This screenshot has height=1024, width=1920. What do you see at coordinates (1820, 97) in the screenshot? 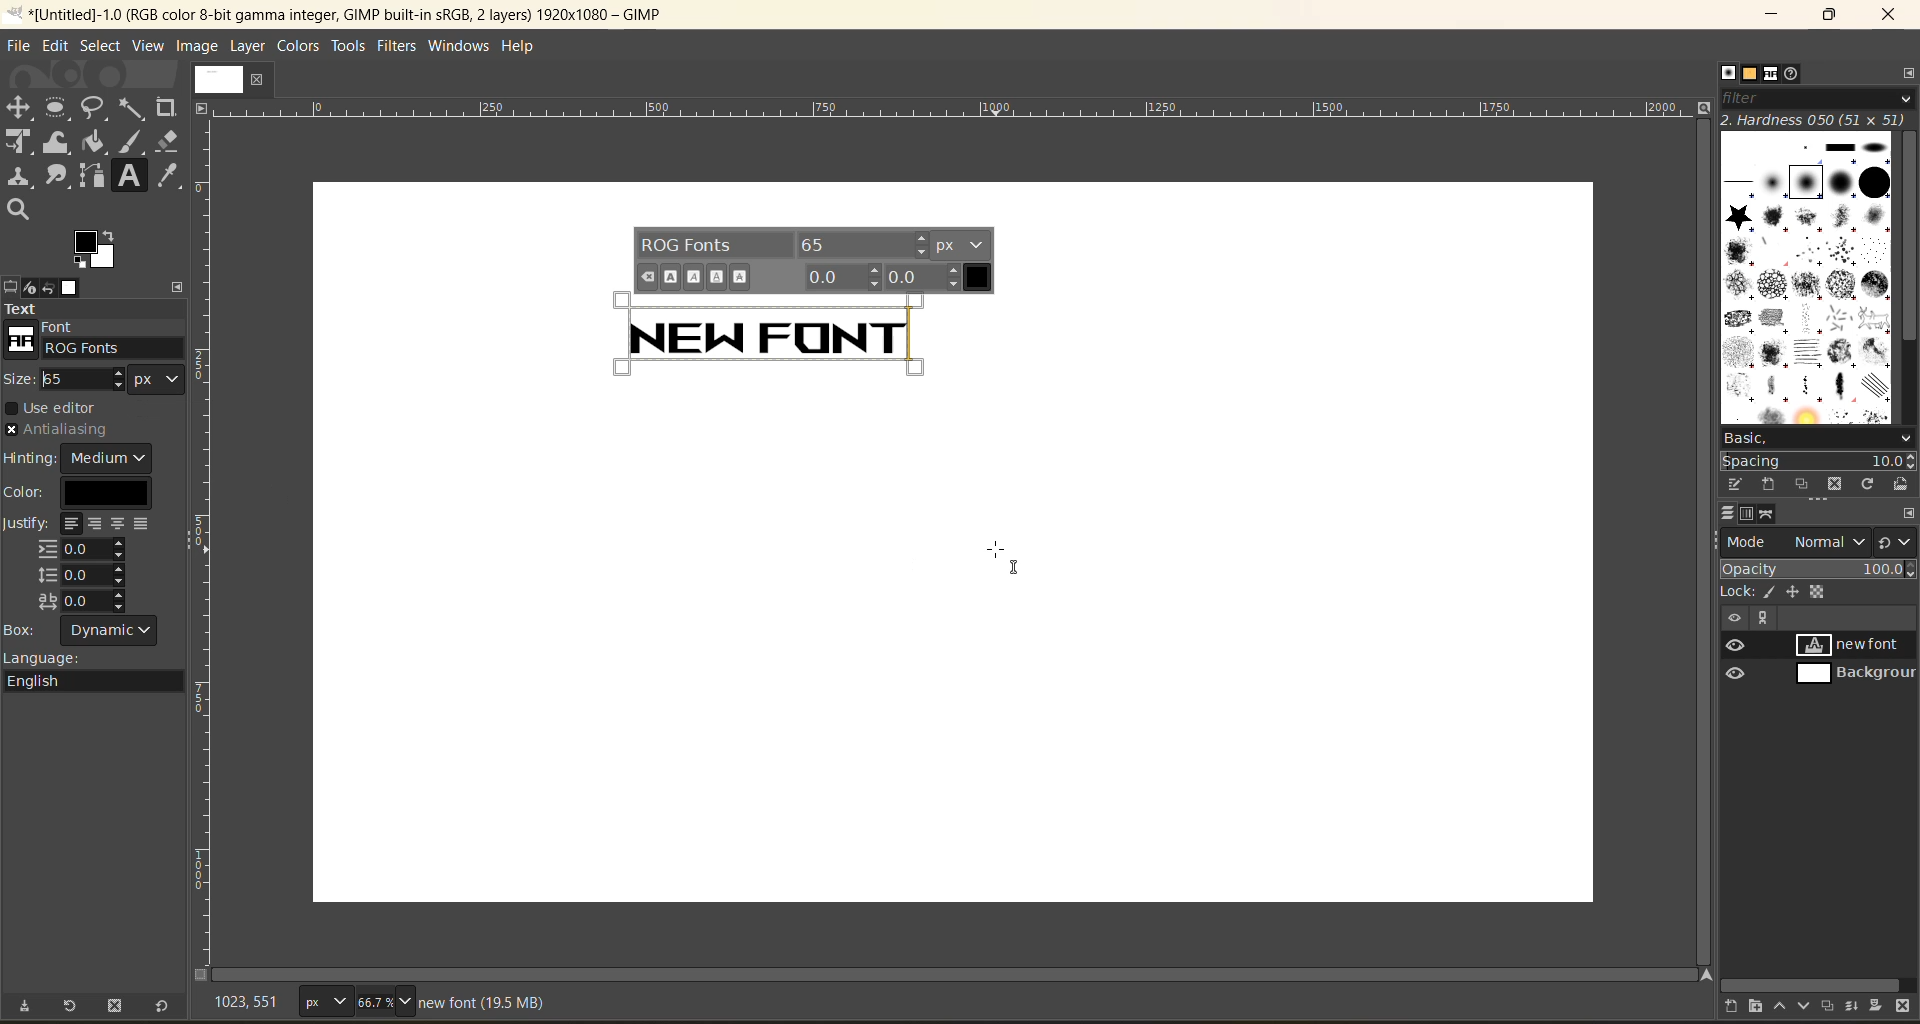
I see `filter` at bounding box center [1820, 97].